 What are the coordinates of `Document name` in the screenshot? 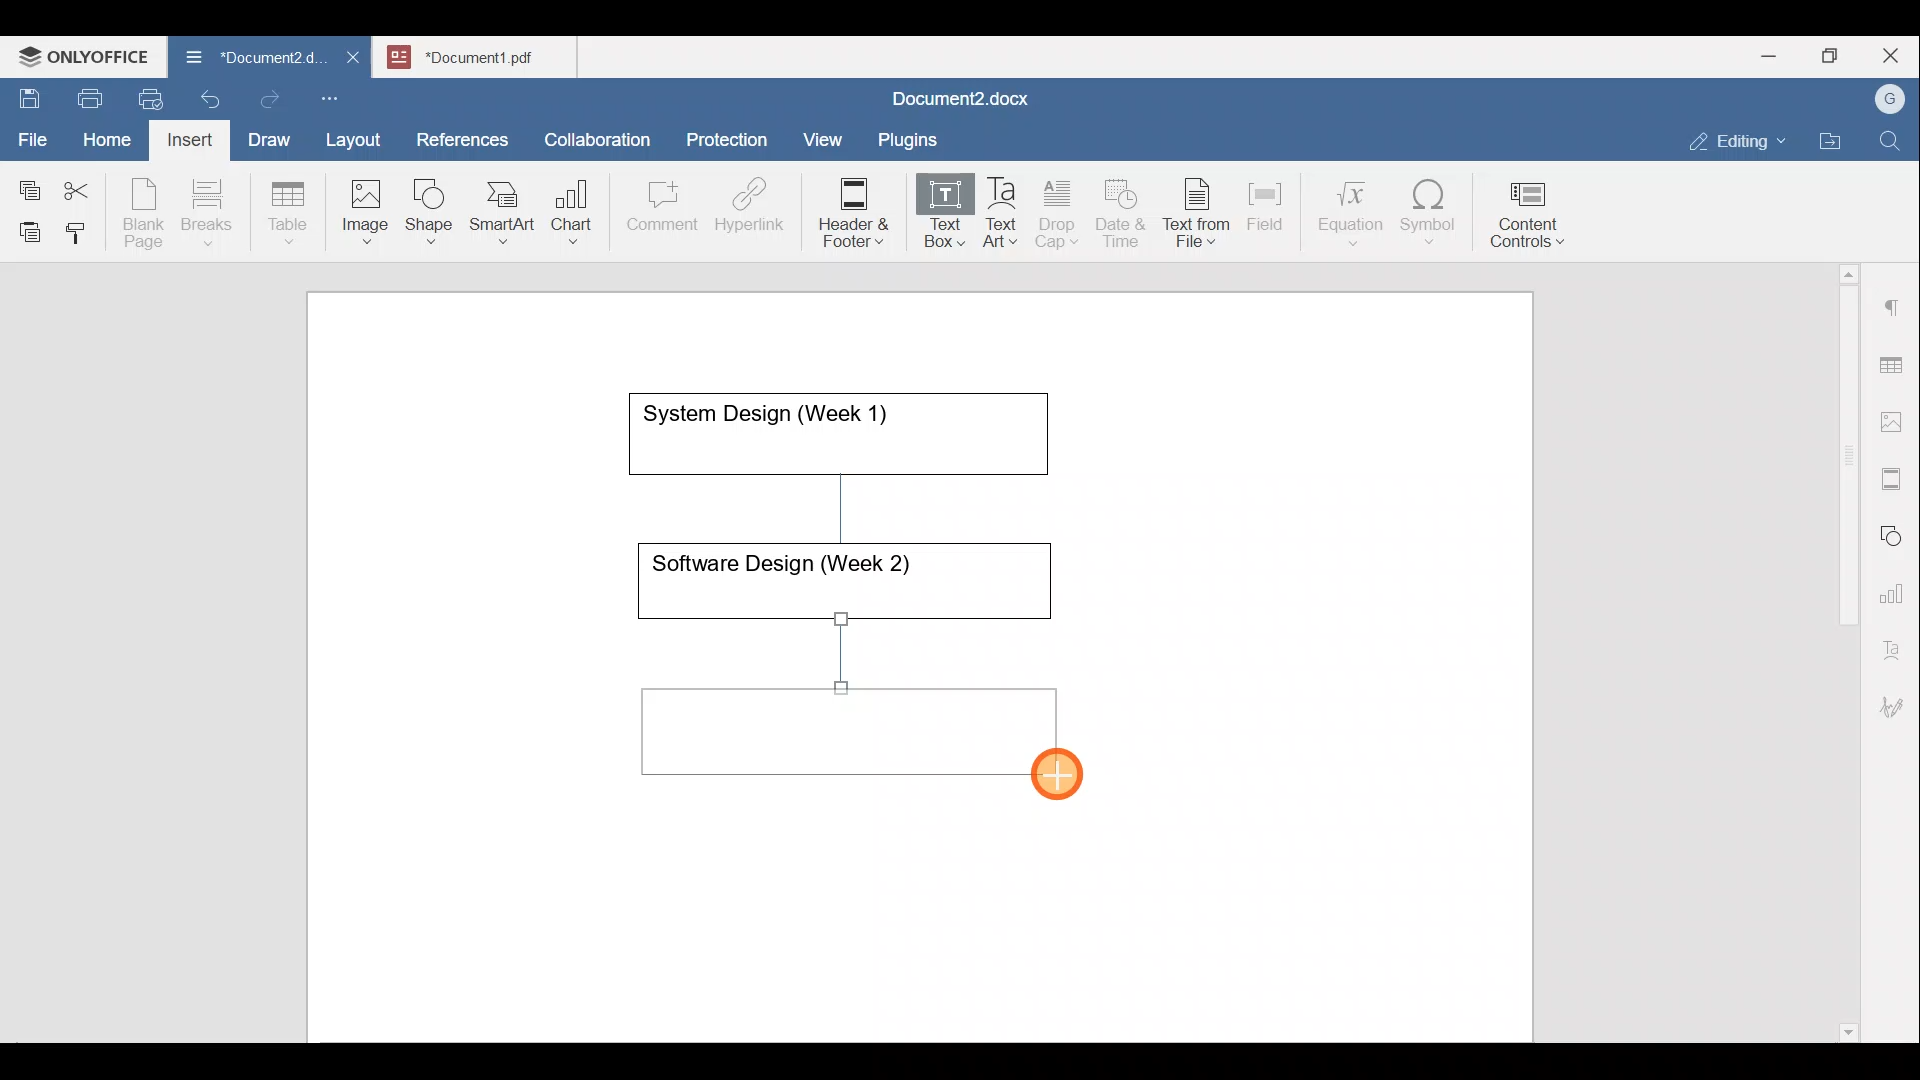 It's located at (486, 54).